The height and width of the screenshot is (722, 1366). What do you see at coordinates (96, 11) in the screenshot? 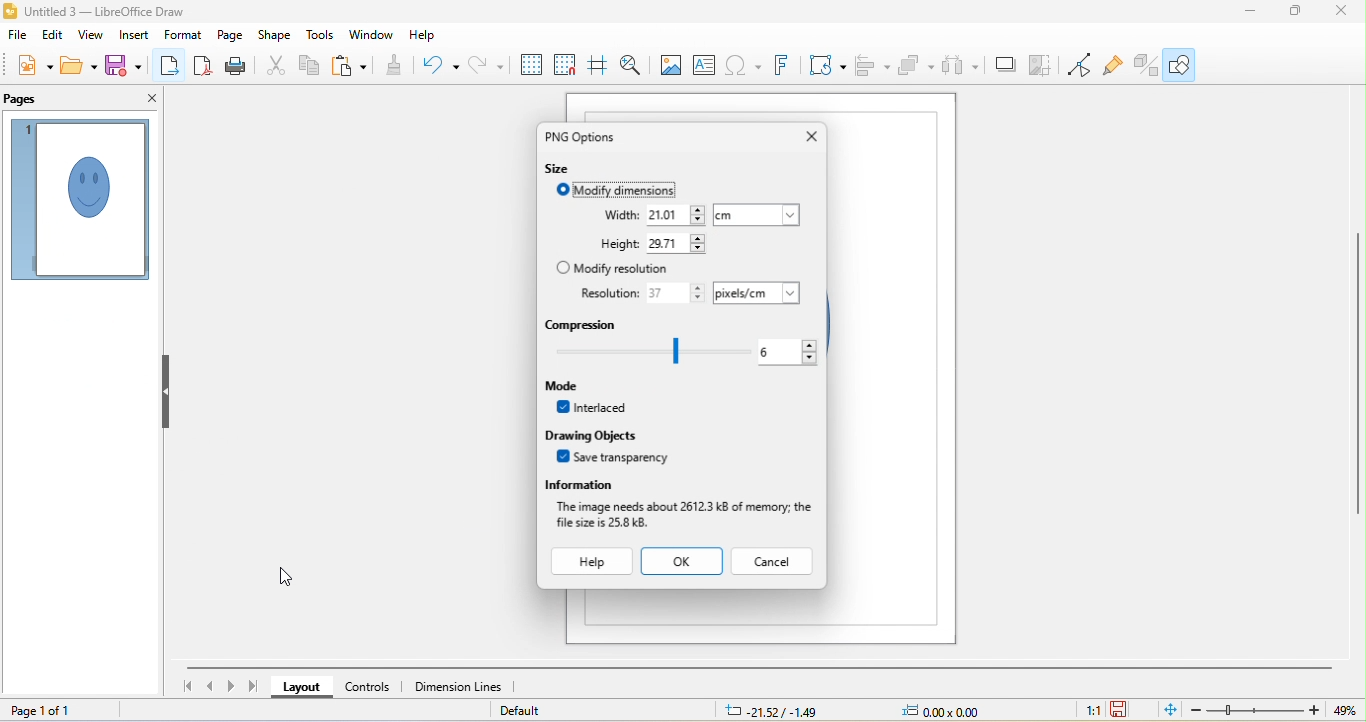
I see `title` at bounding box center [96, 11].